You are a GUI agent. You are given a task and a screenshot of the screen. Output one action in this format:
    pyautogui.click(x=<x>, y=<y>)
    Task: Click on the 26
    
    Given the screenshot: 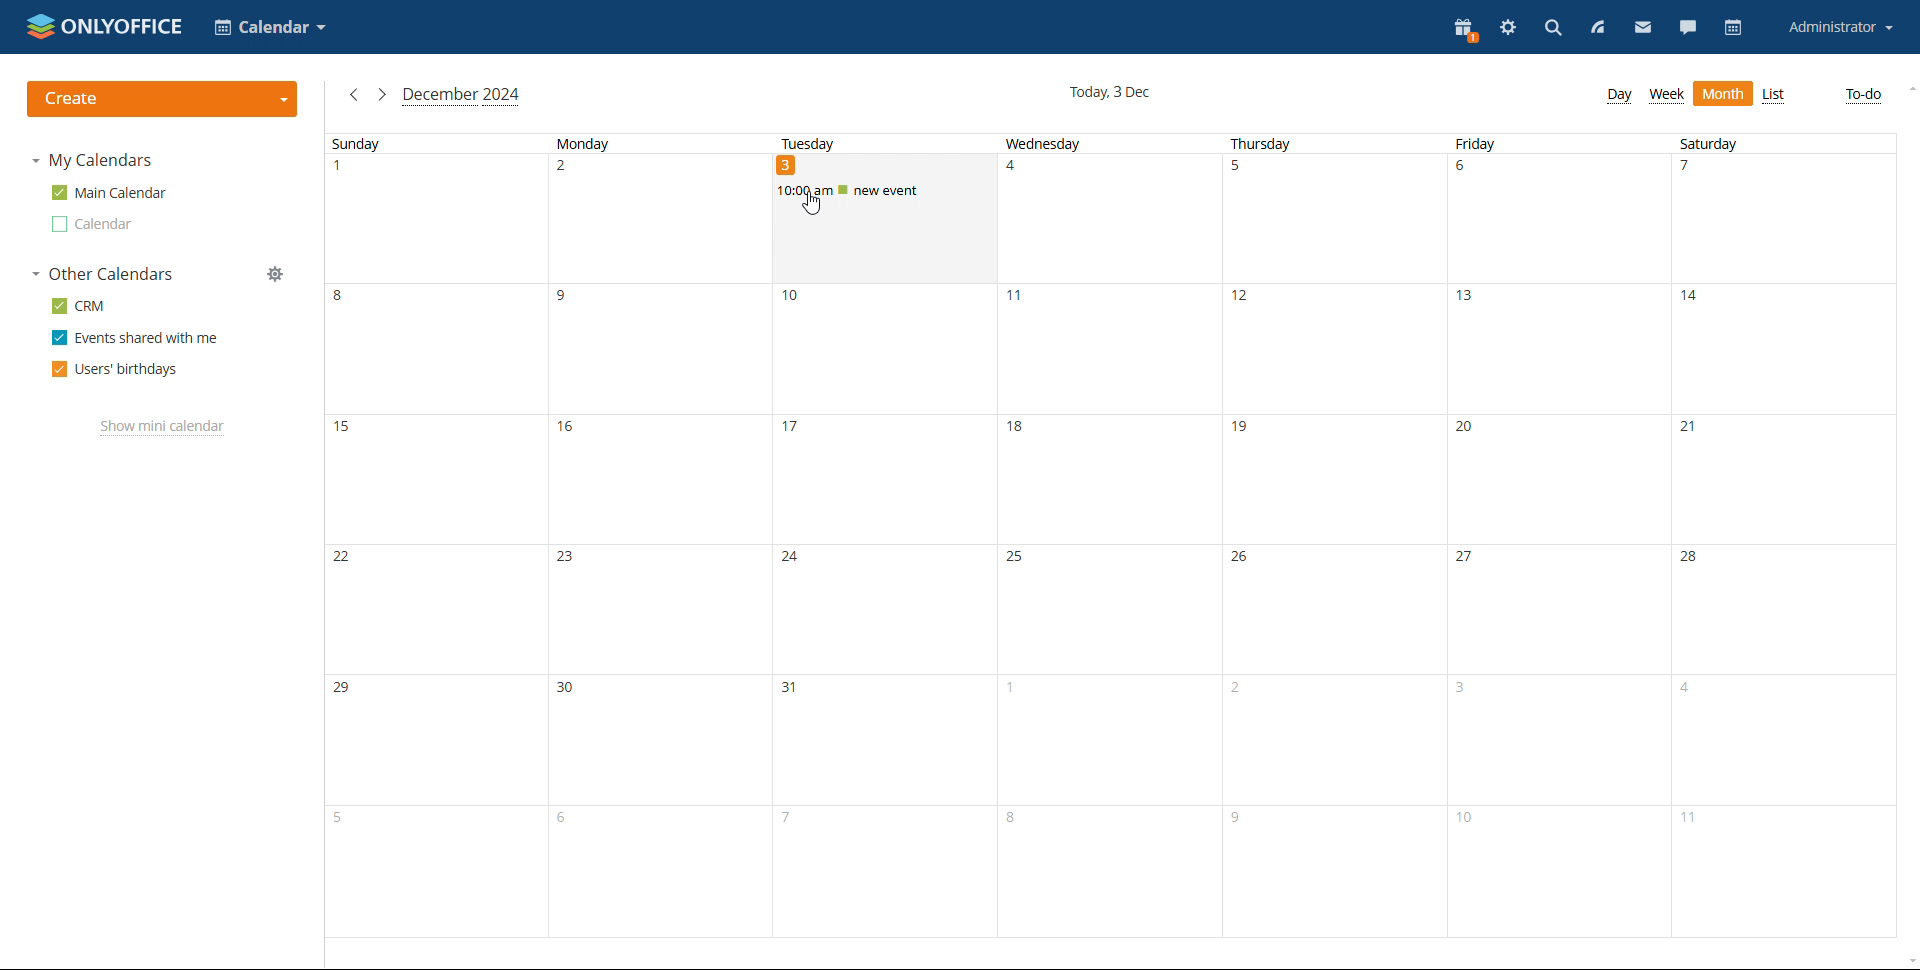 What is the action you would take?
    pyautogui.click(x=1334, y=610)
    